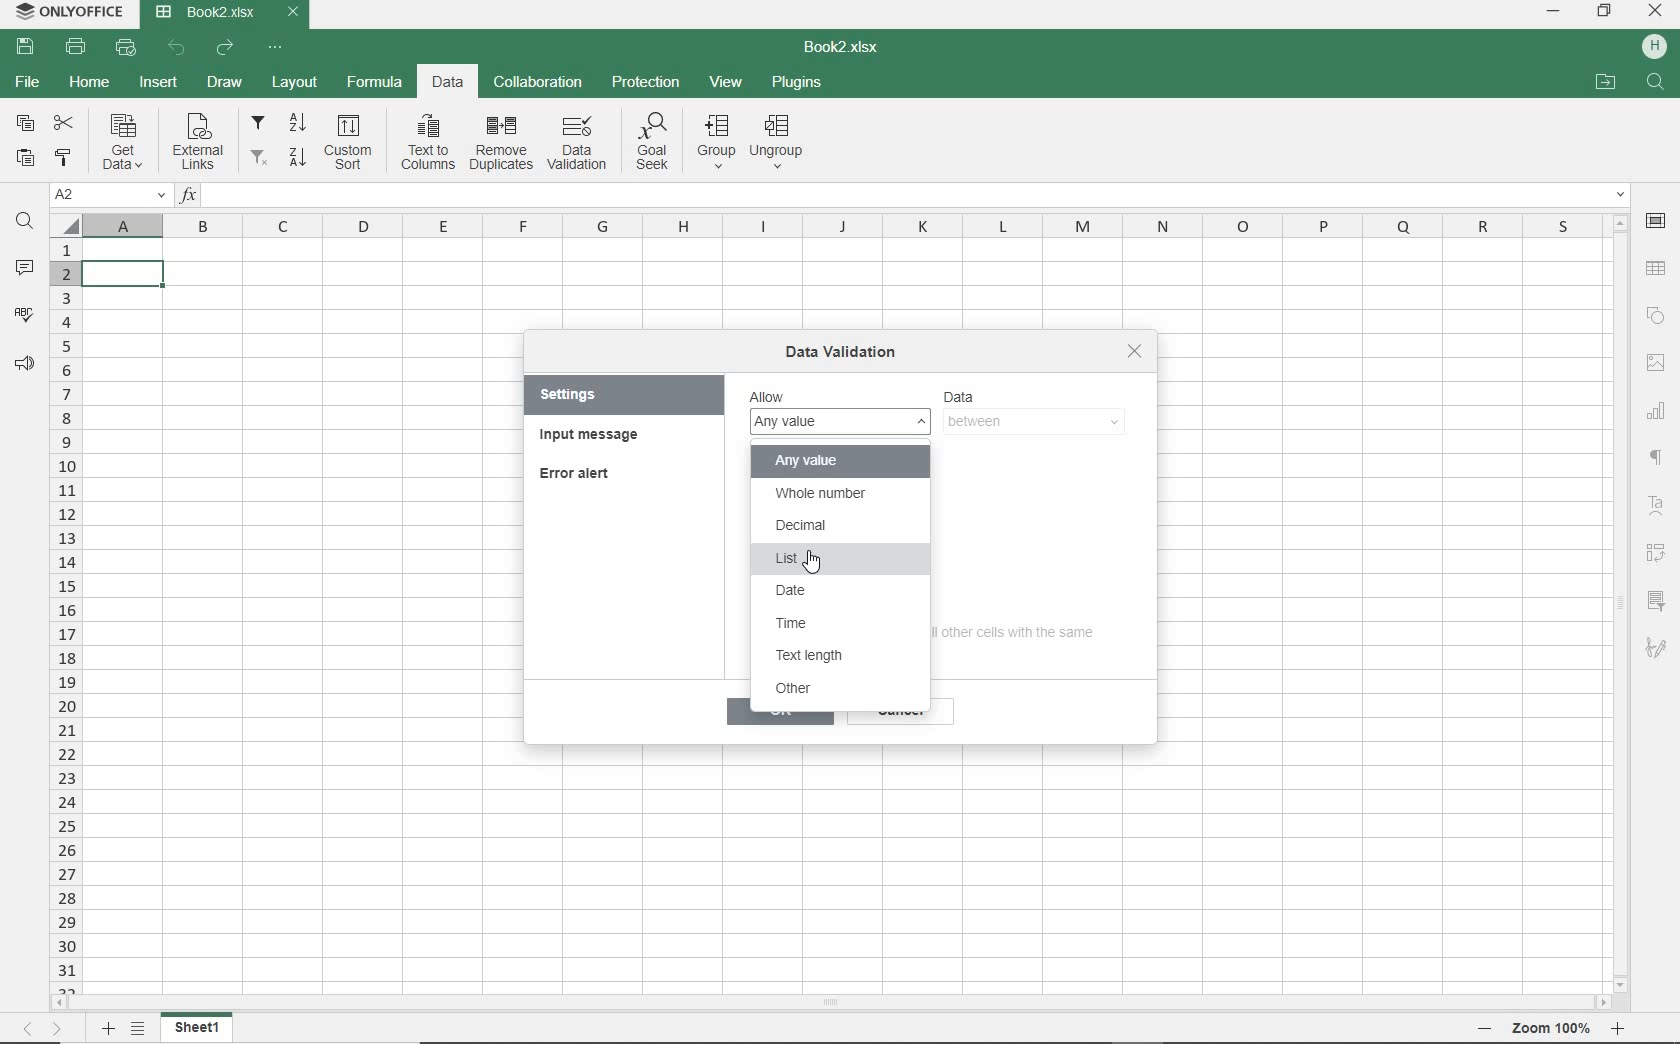 The width and height of the screenshot is (1680, 1044). Describe the element at coordinates (108, 1030) in the screenshot. I see `ADD SHEET` at that location.